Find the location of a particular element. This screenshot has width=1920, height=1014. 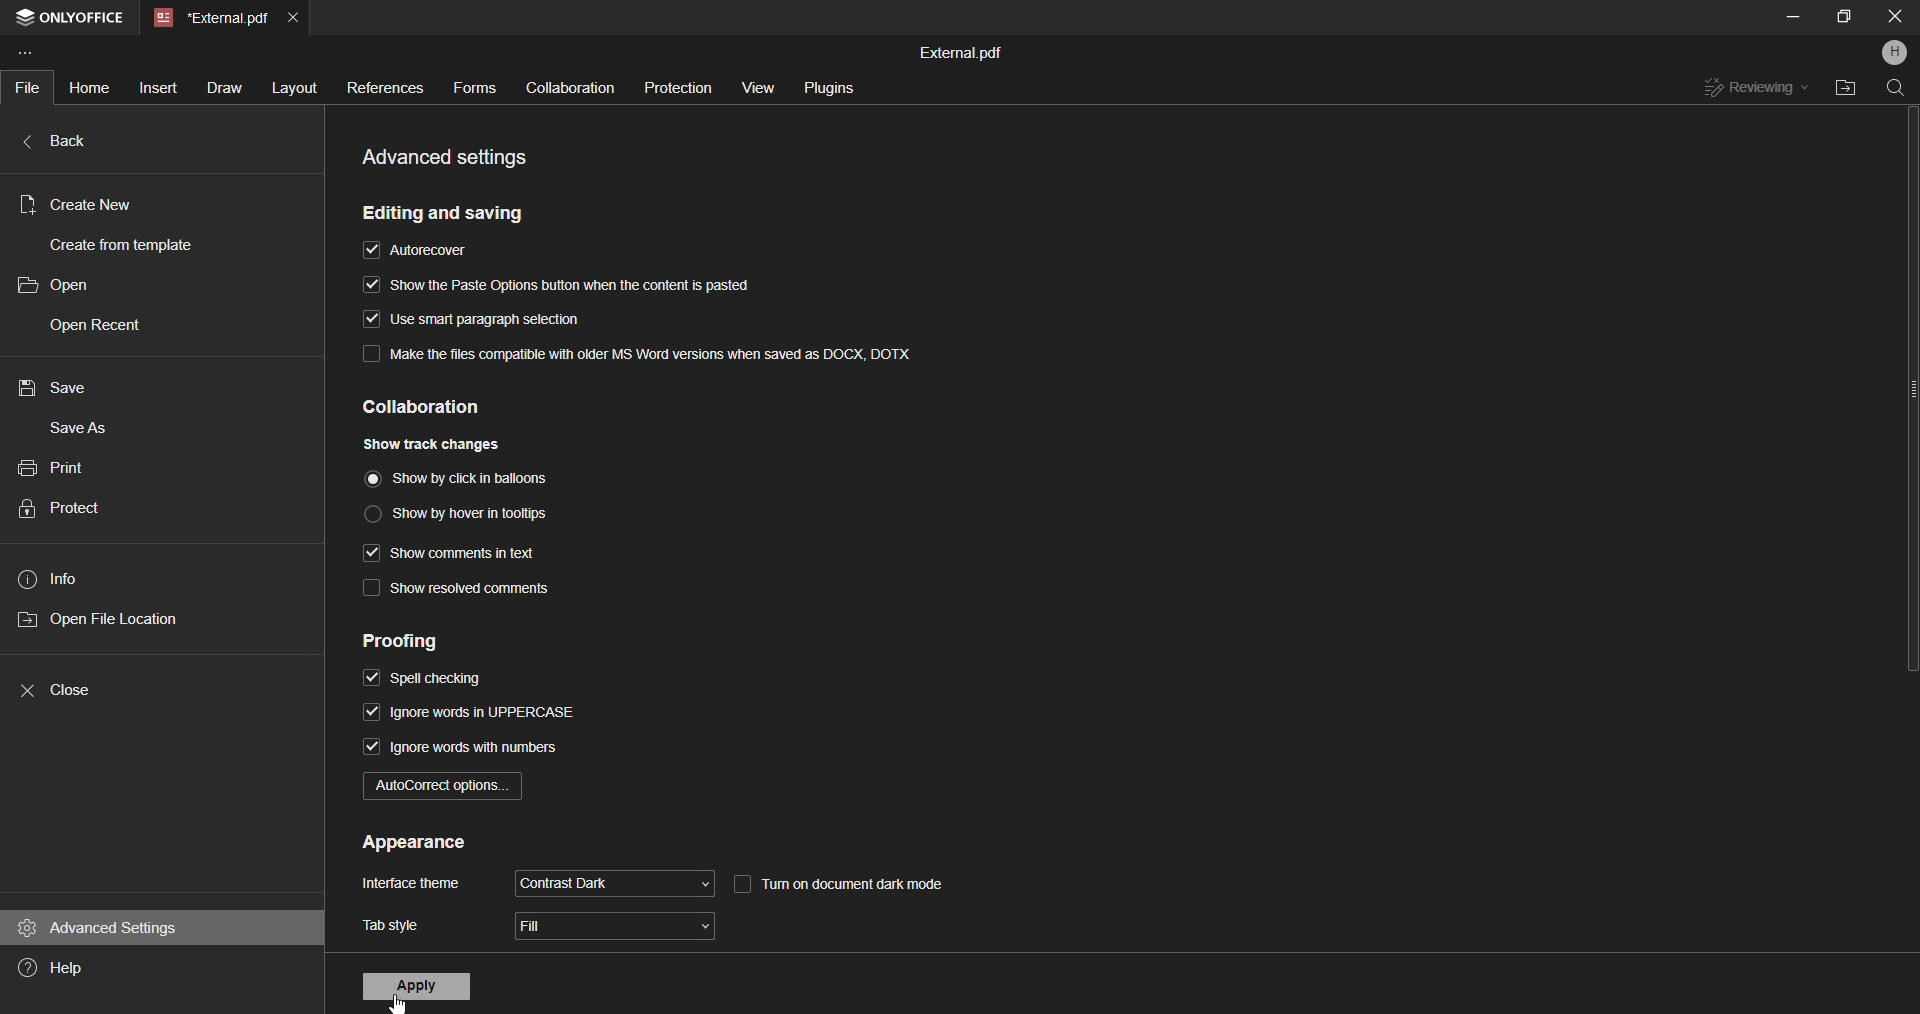

open recent is located at coordinates (97, 327).